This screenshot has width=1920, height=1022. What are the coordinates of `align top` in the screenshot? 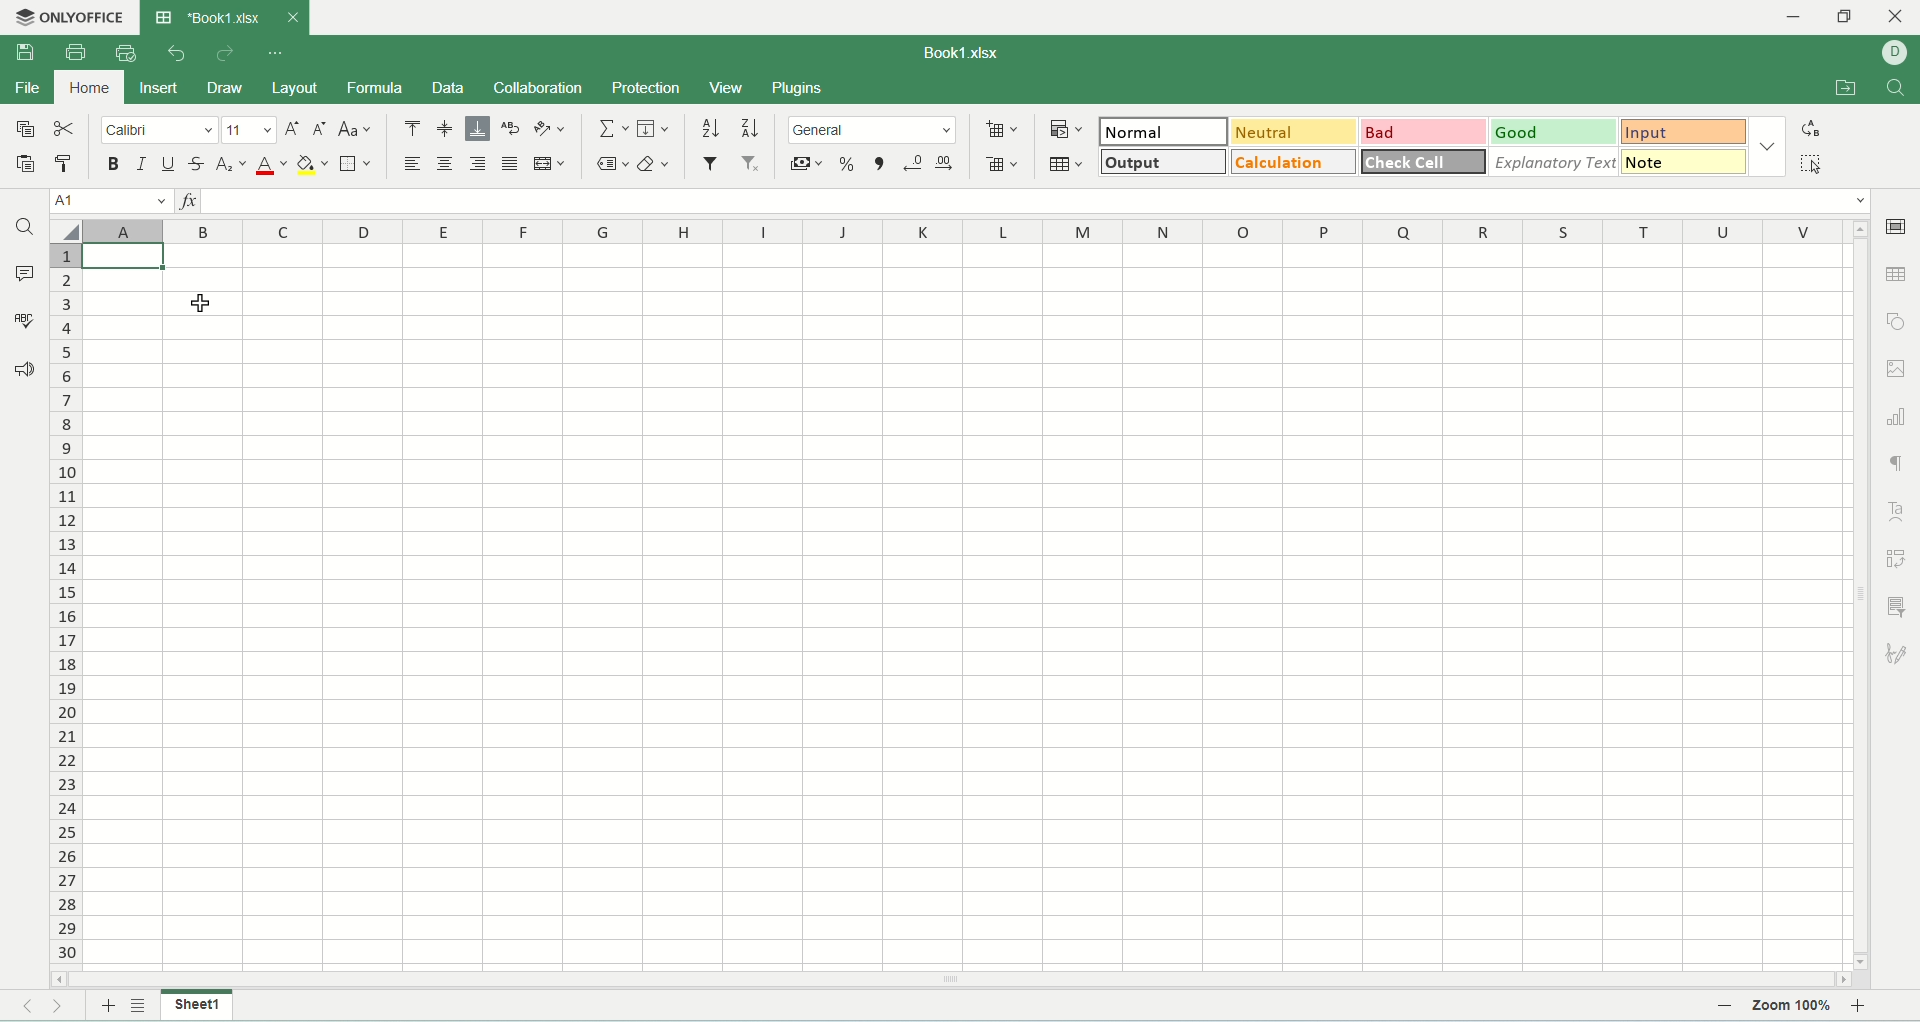 It's located at (409, 128).